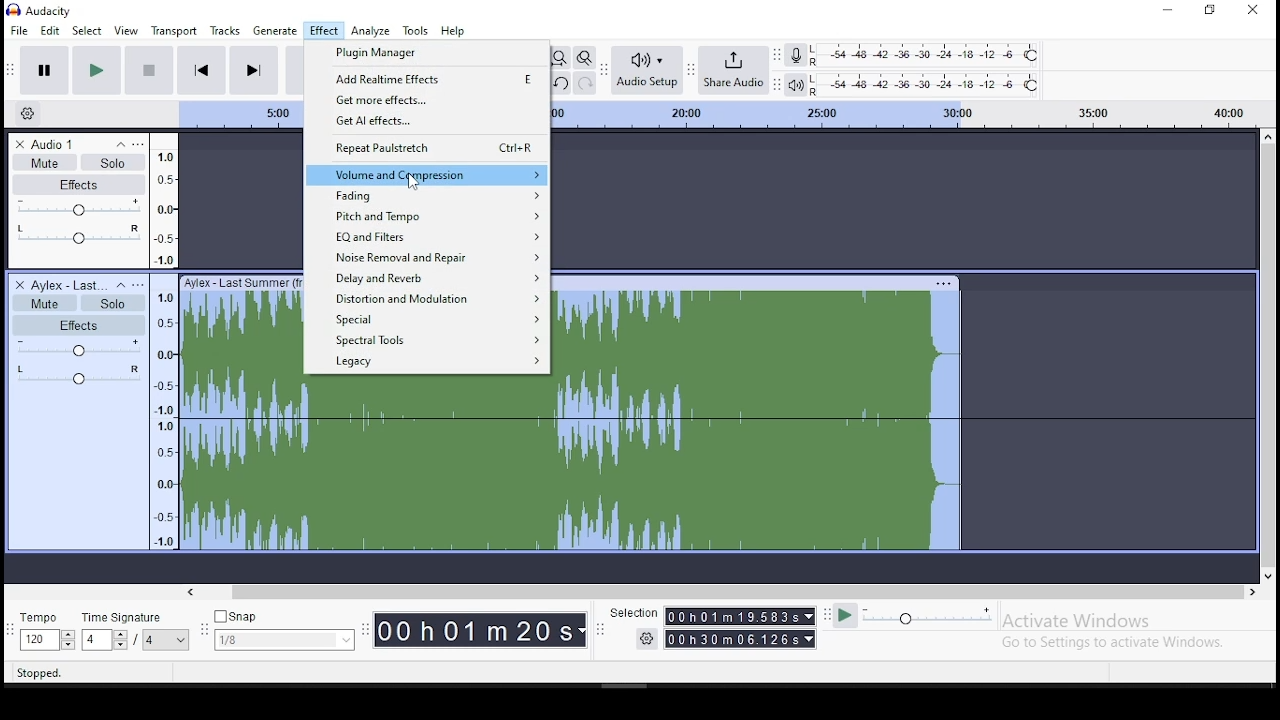 This screenshot has width=1280, height=720. What do you see at coordinates (427, 101) in the screenshot?
I see `get more effects` at bounding box center [427, 101].